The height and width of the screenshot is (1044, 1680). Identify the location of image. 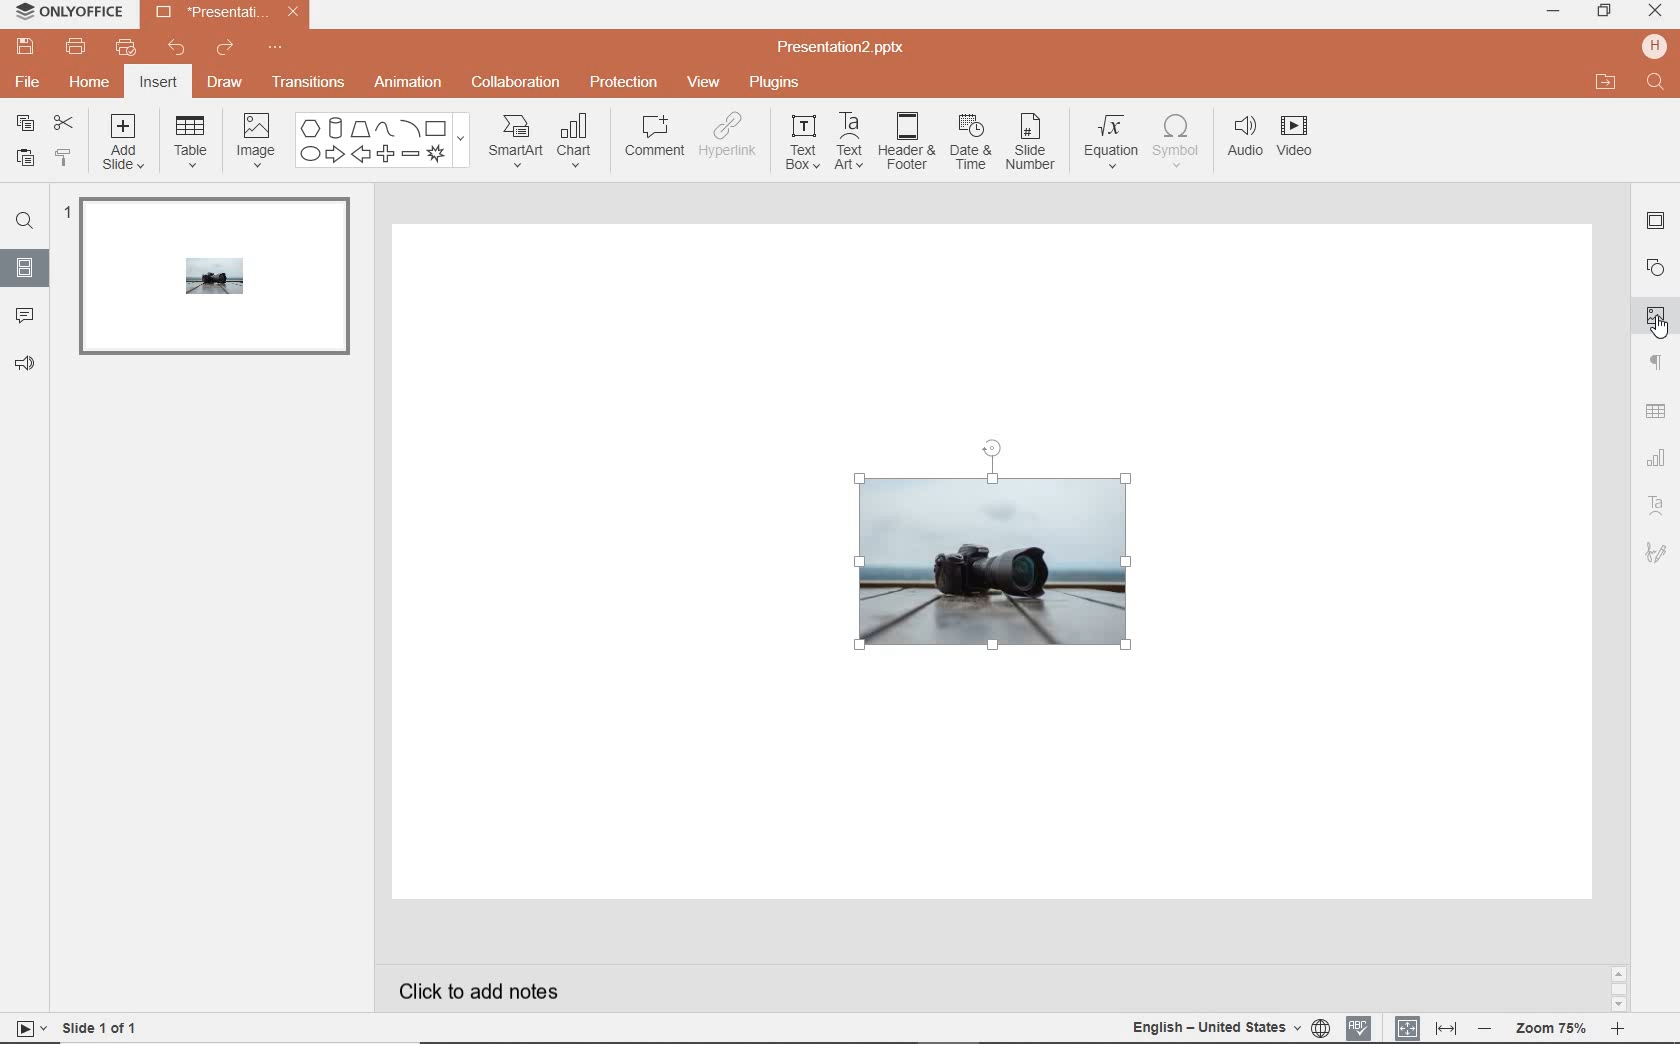
(255, 139).